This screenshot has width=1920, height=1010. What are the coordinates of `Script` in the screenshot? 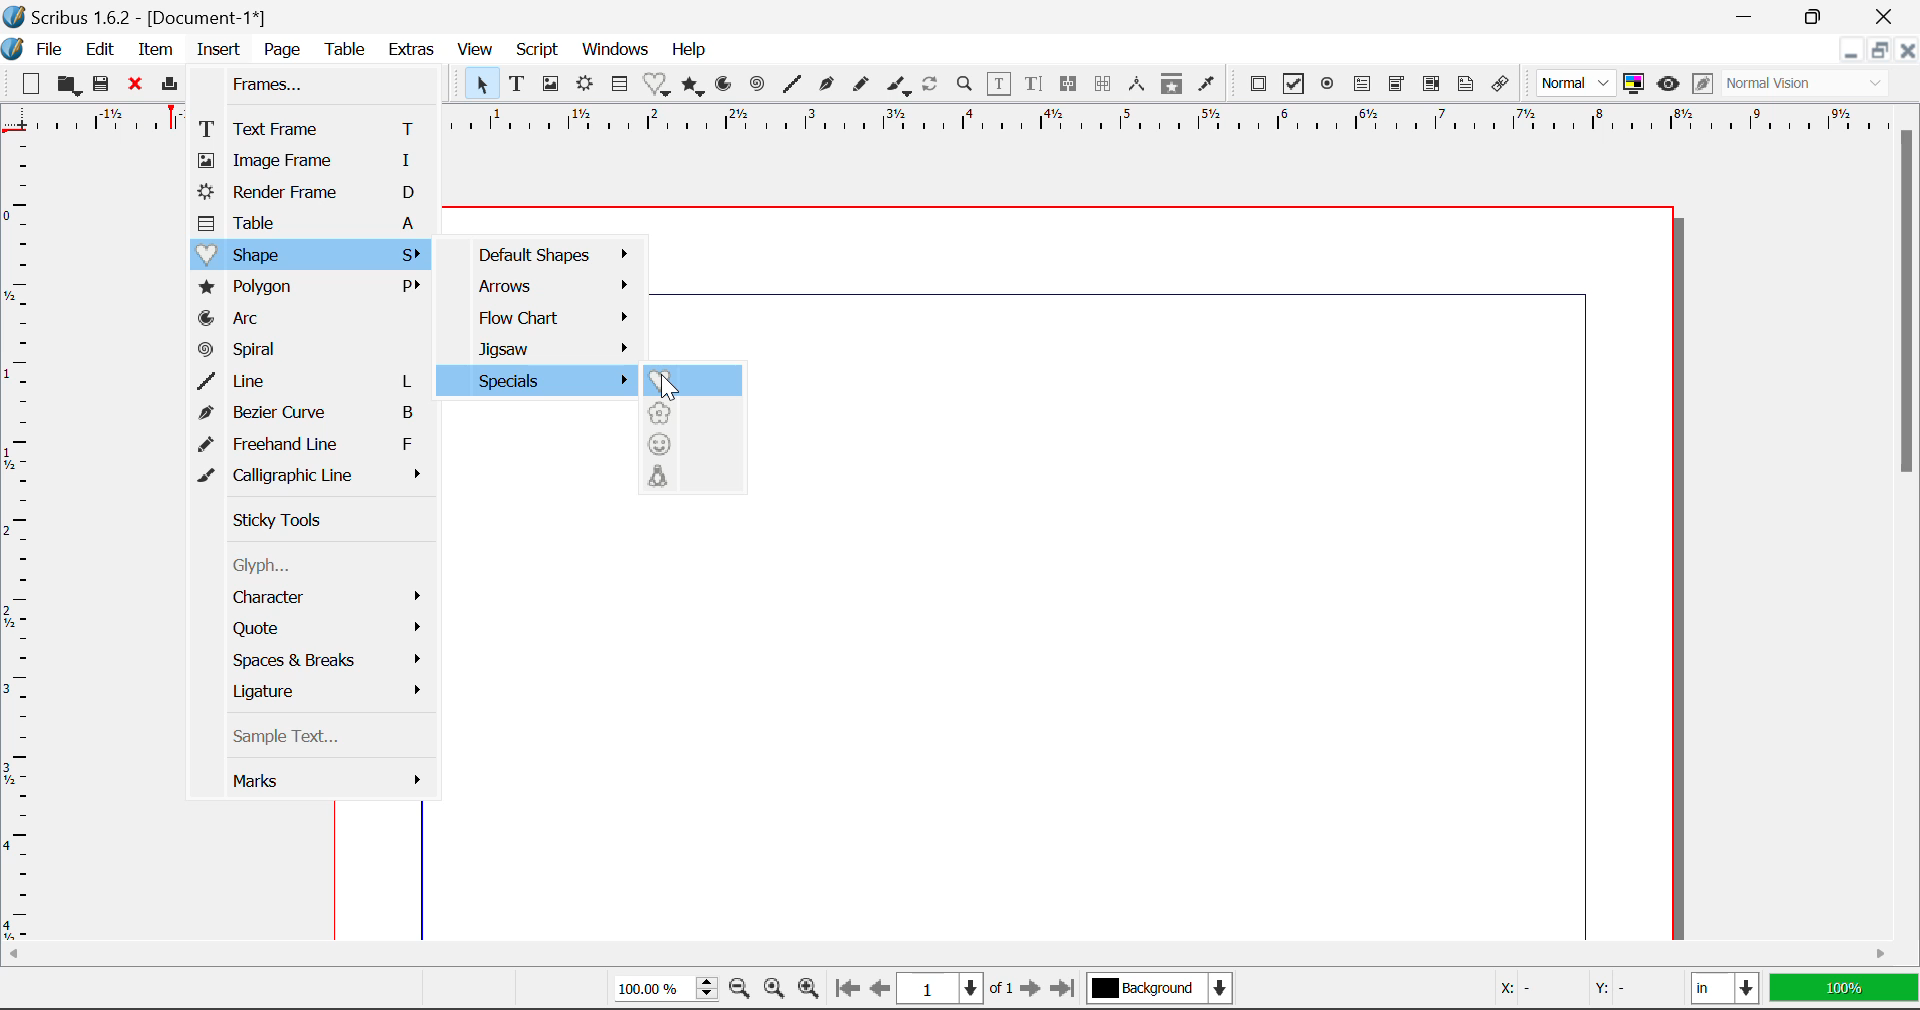 It's located at (536, 52).